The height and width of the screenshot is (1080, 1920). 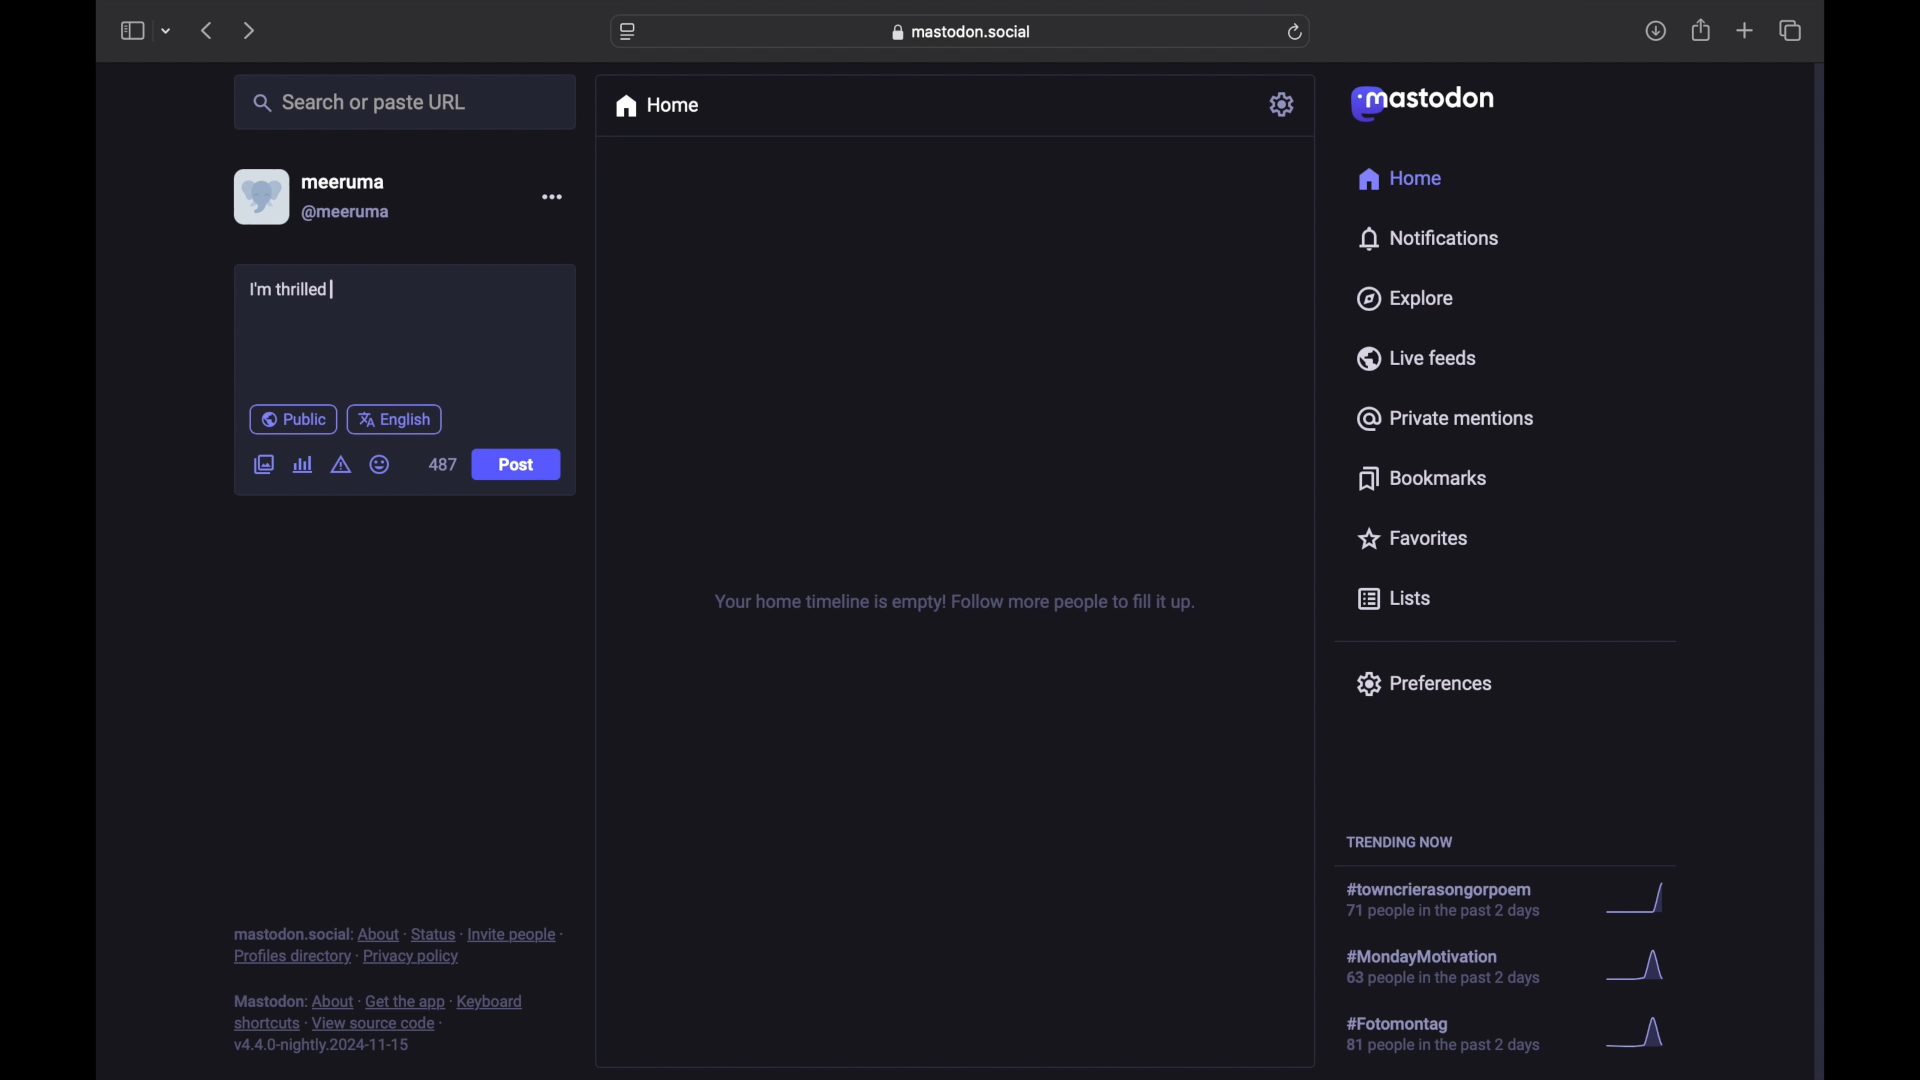 I want to click on downloads, so click(x=1655, y=31).